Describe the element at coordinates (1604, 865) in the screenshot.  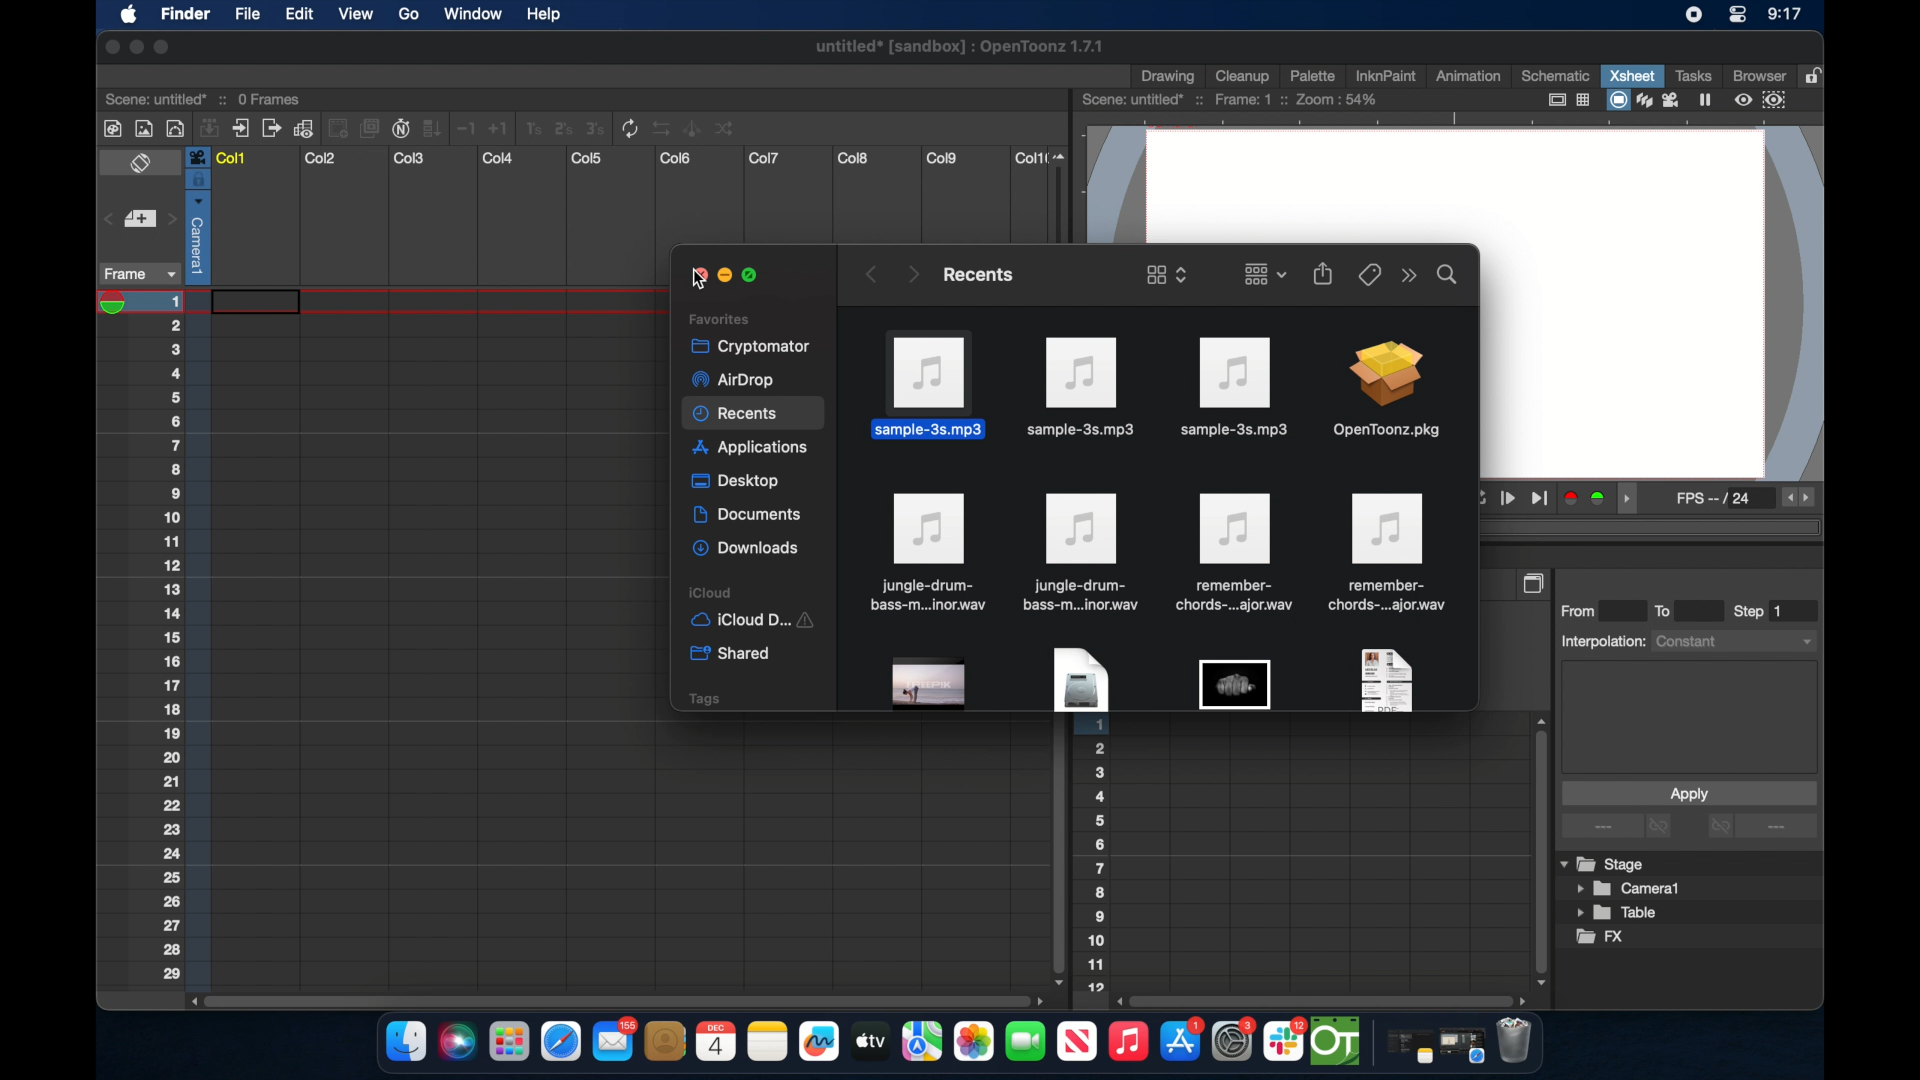
I see `stage` at that location.